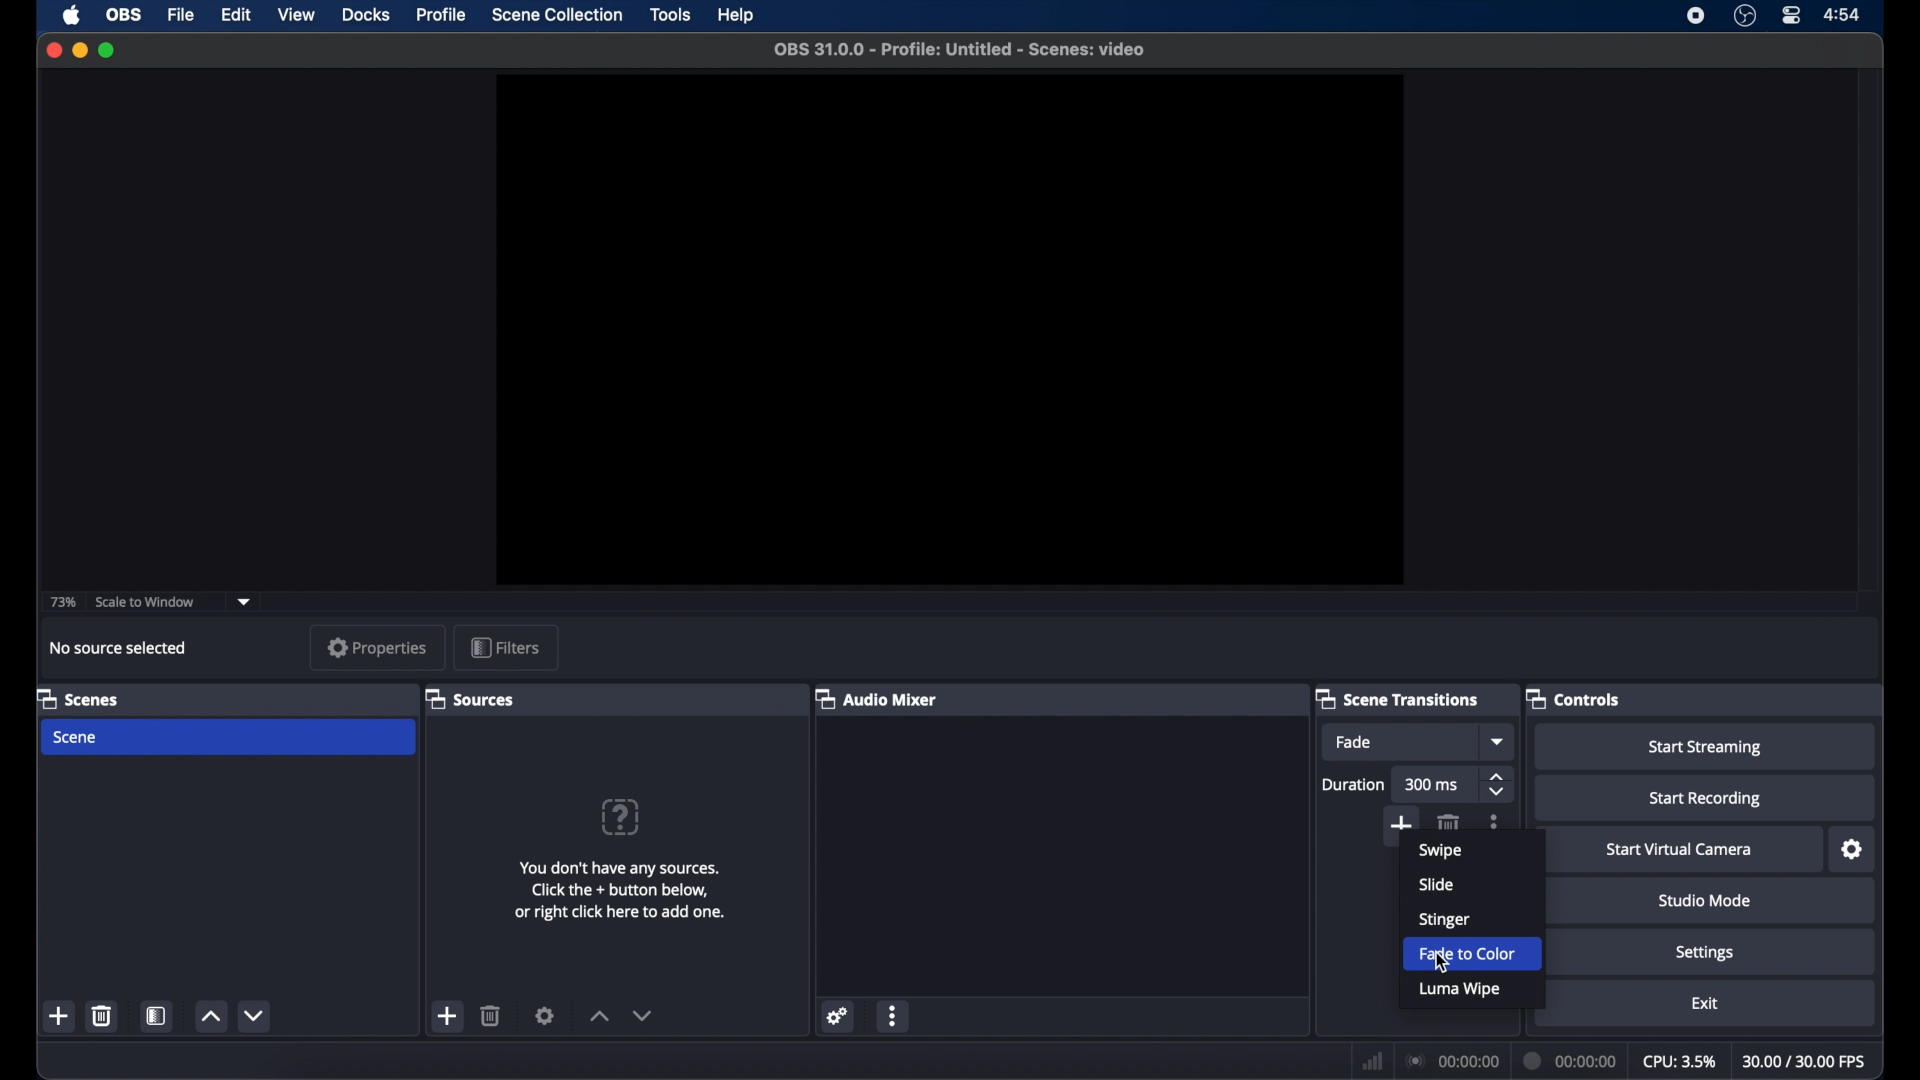  What do you see at coordinates (79, 50) in the screenshot?
I see `minimize` at bounding box center [79, 50].